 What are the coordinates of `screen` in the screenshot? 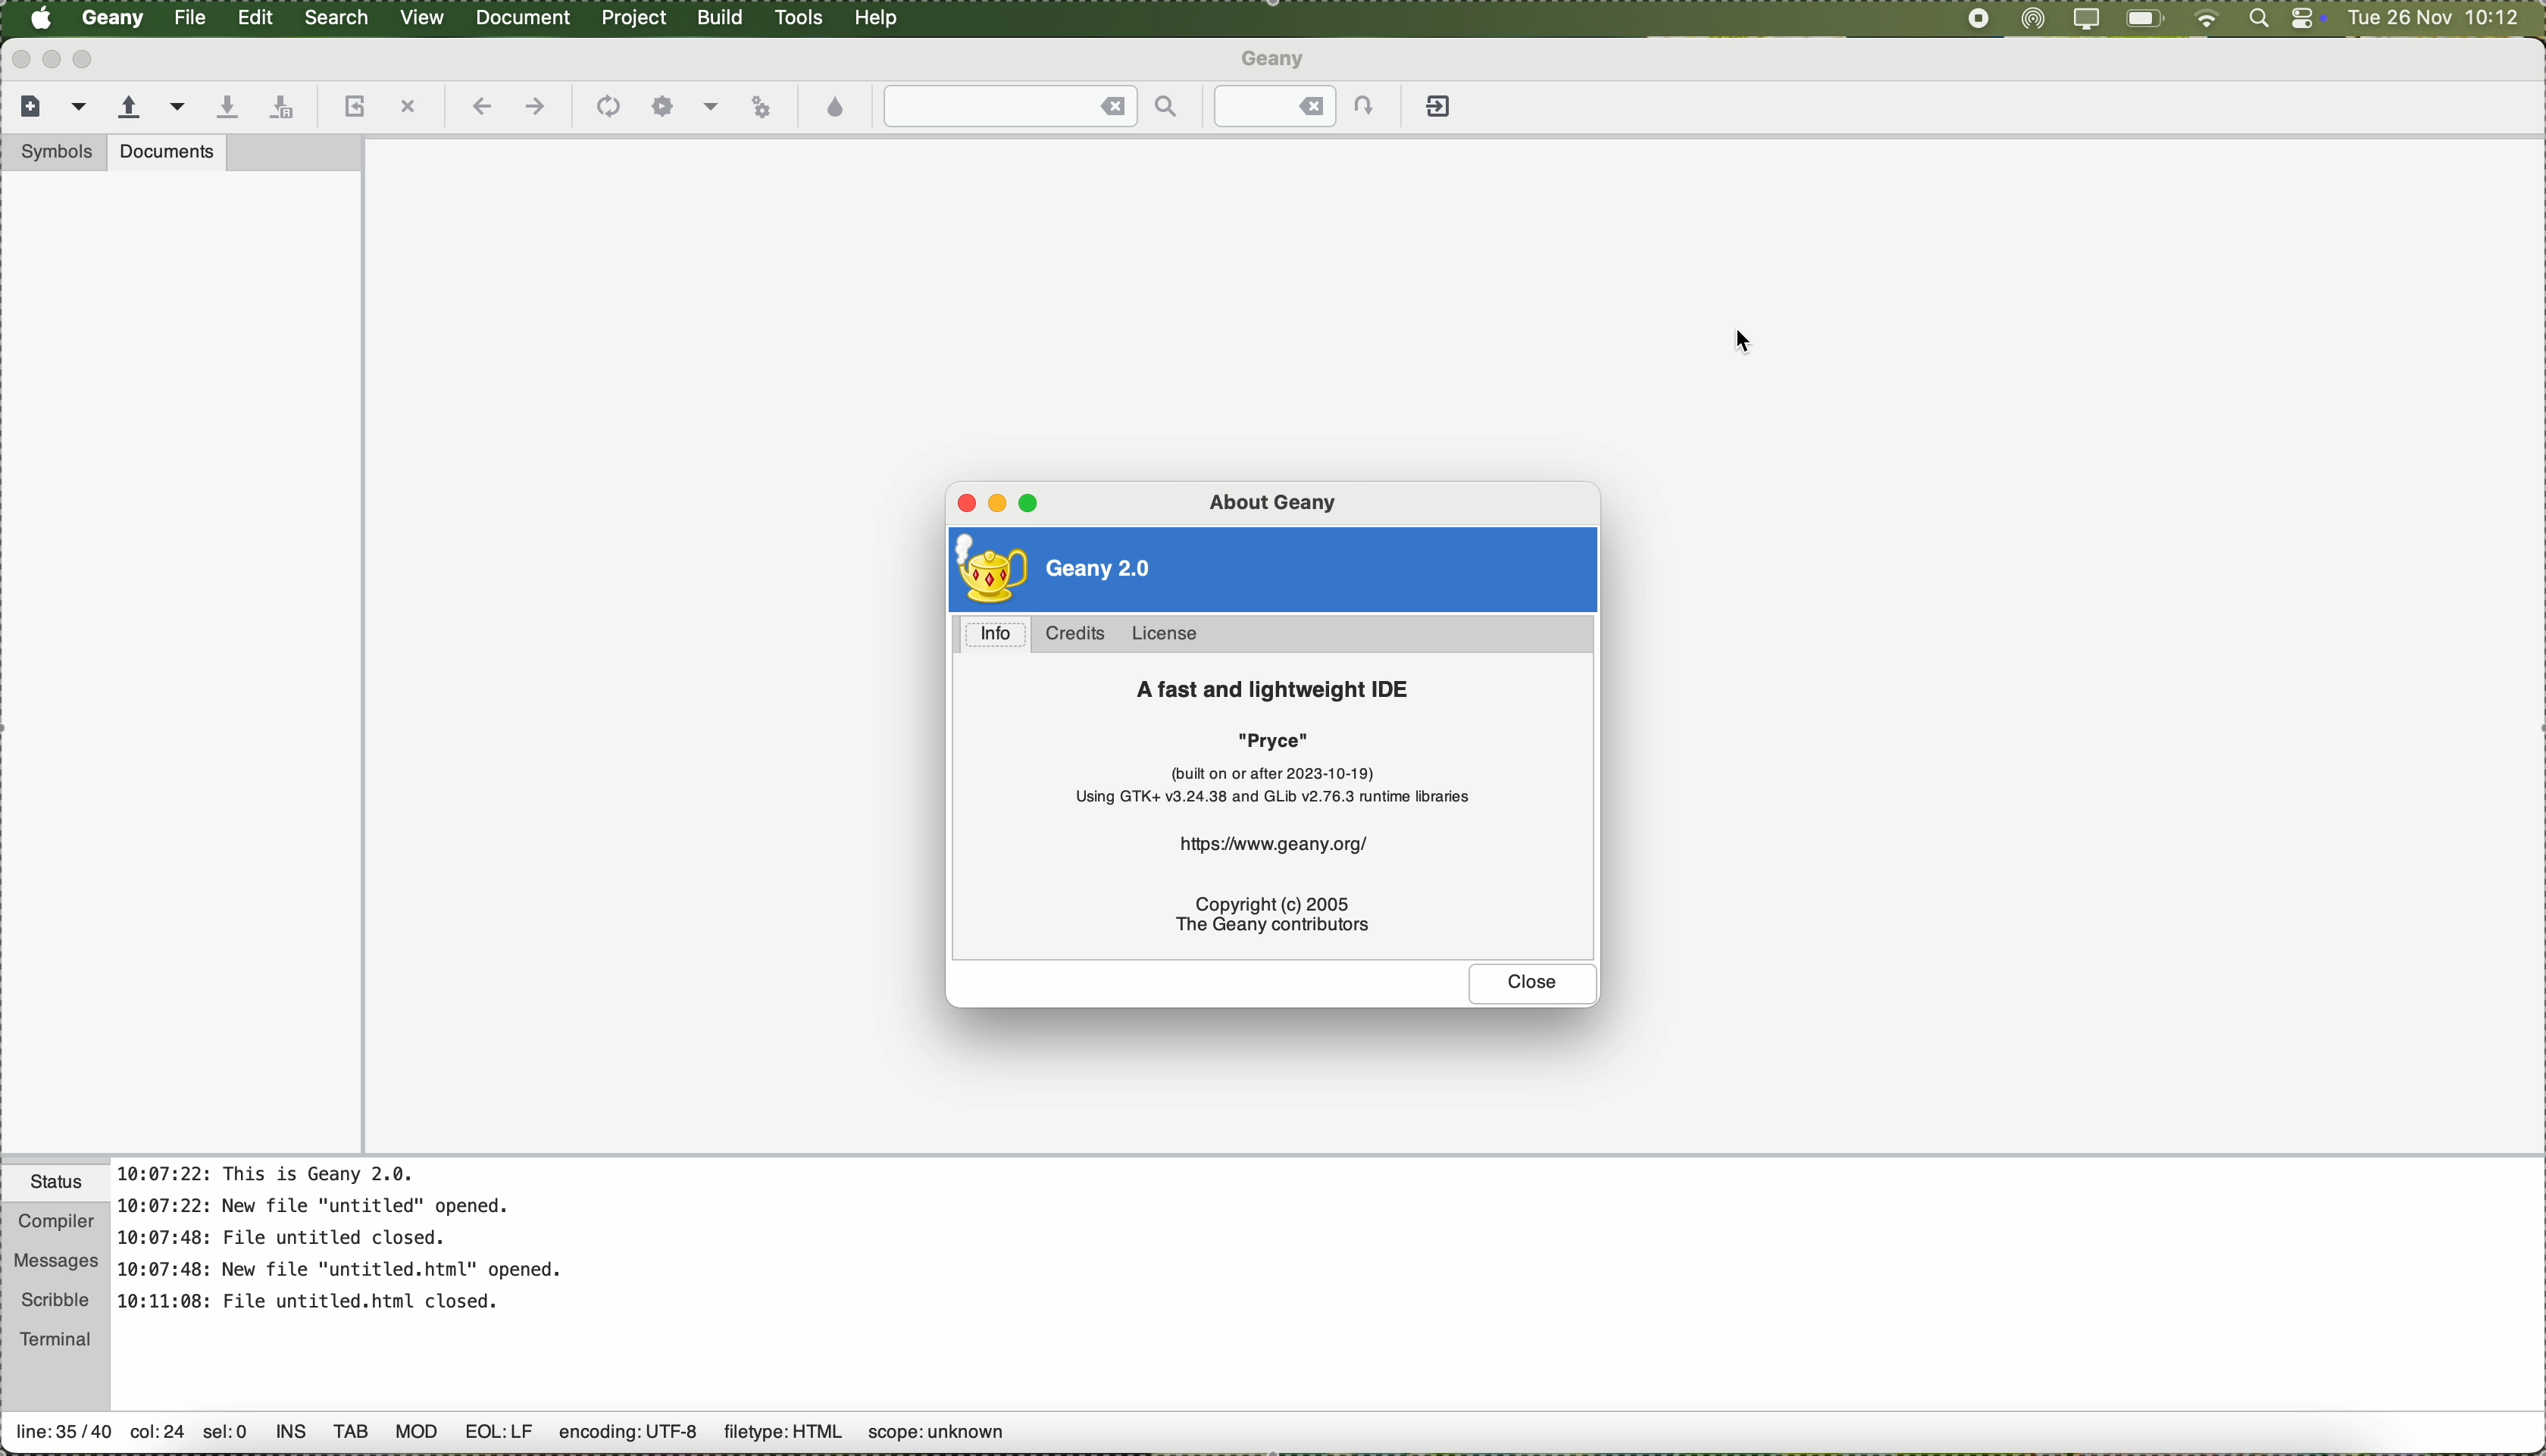 It's located at (2082, 20).